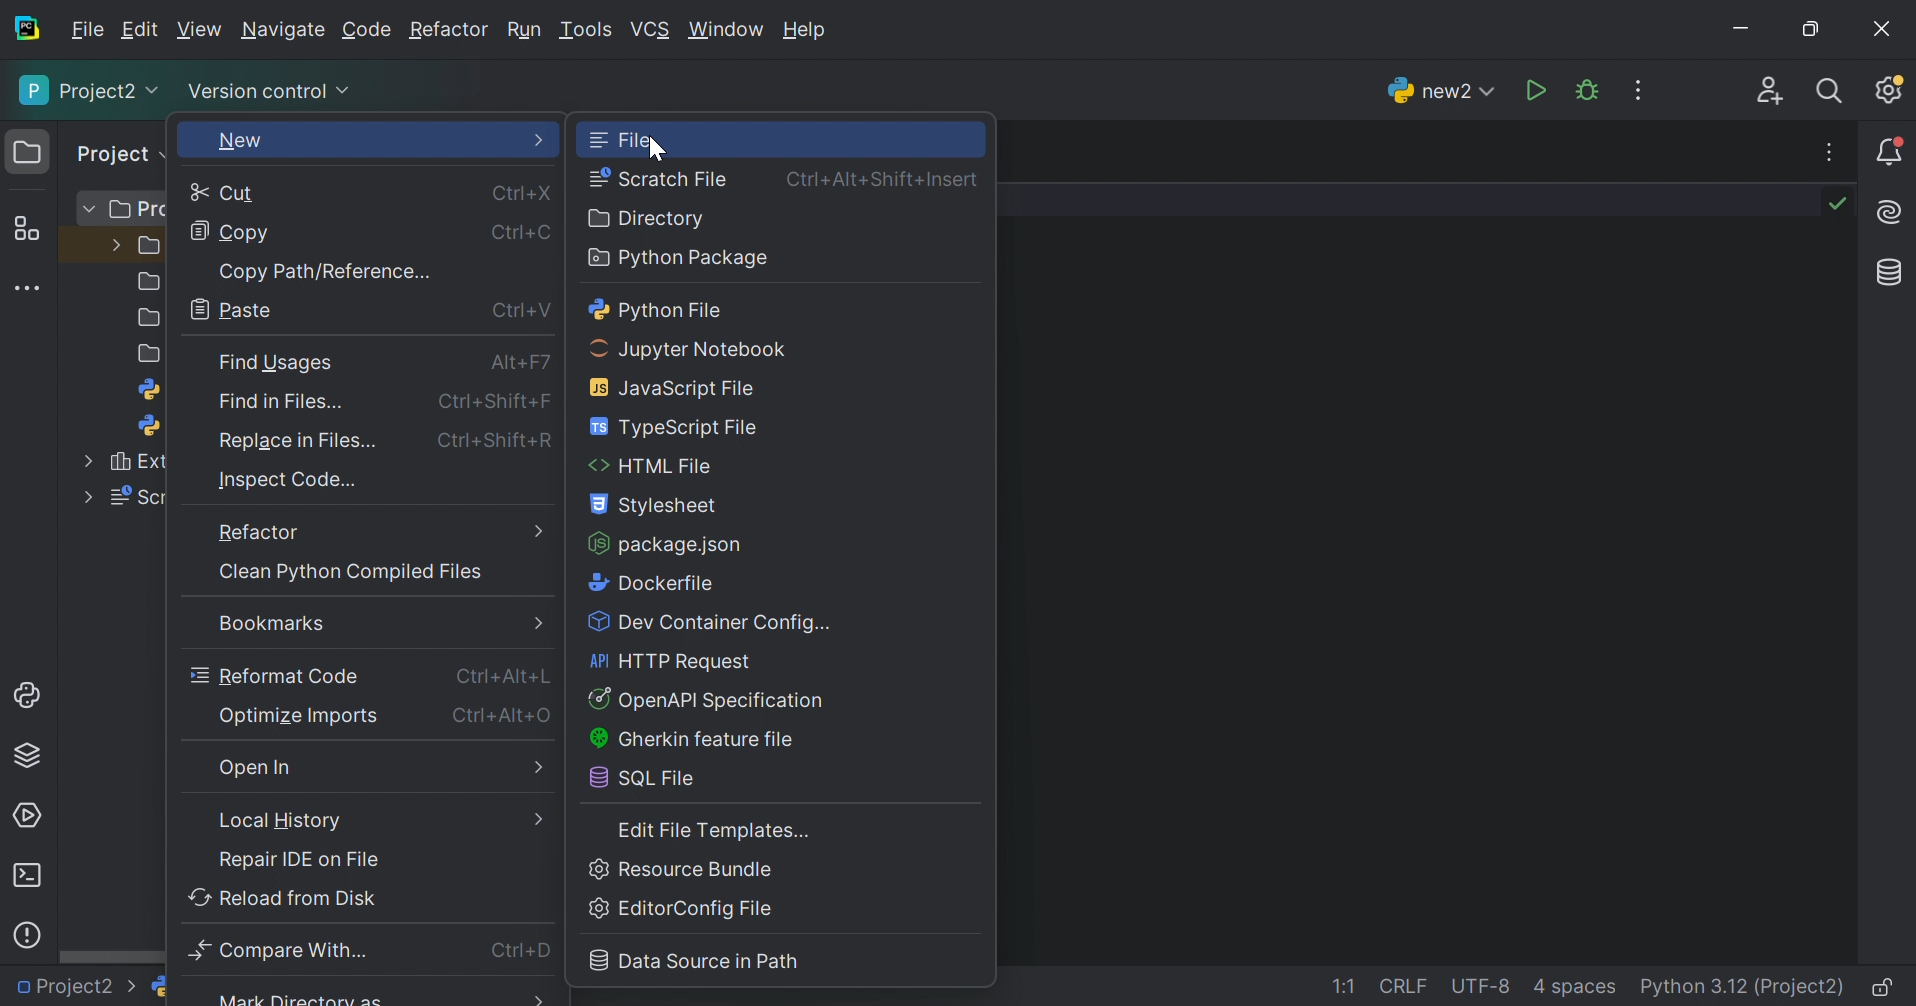 Image resolution: width=1916 pixels, height=1006 pixels. I want to click on Paste, so click(237, 308).